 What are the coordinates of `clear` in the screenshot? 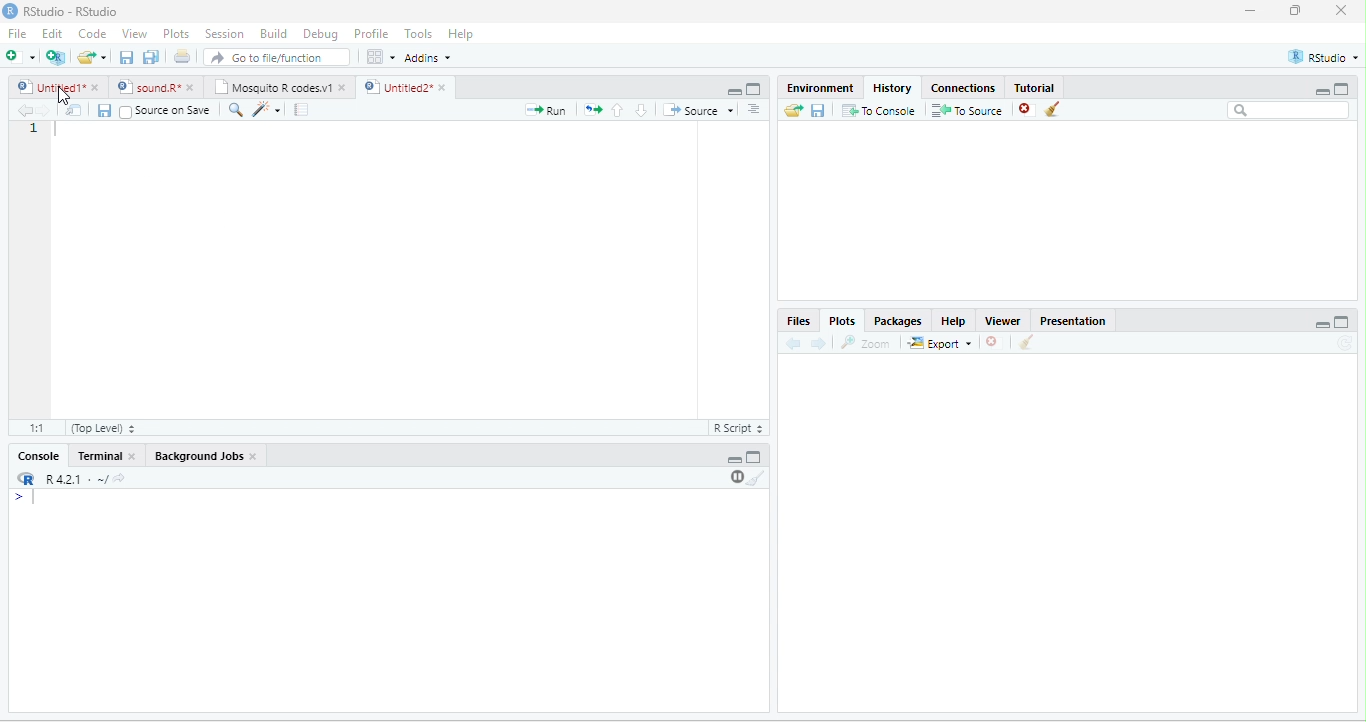 It's located at (757, 478).